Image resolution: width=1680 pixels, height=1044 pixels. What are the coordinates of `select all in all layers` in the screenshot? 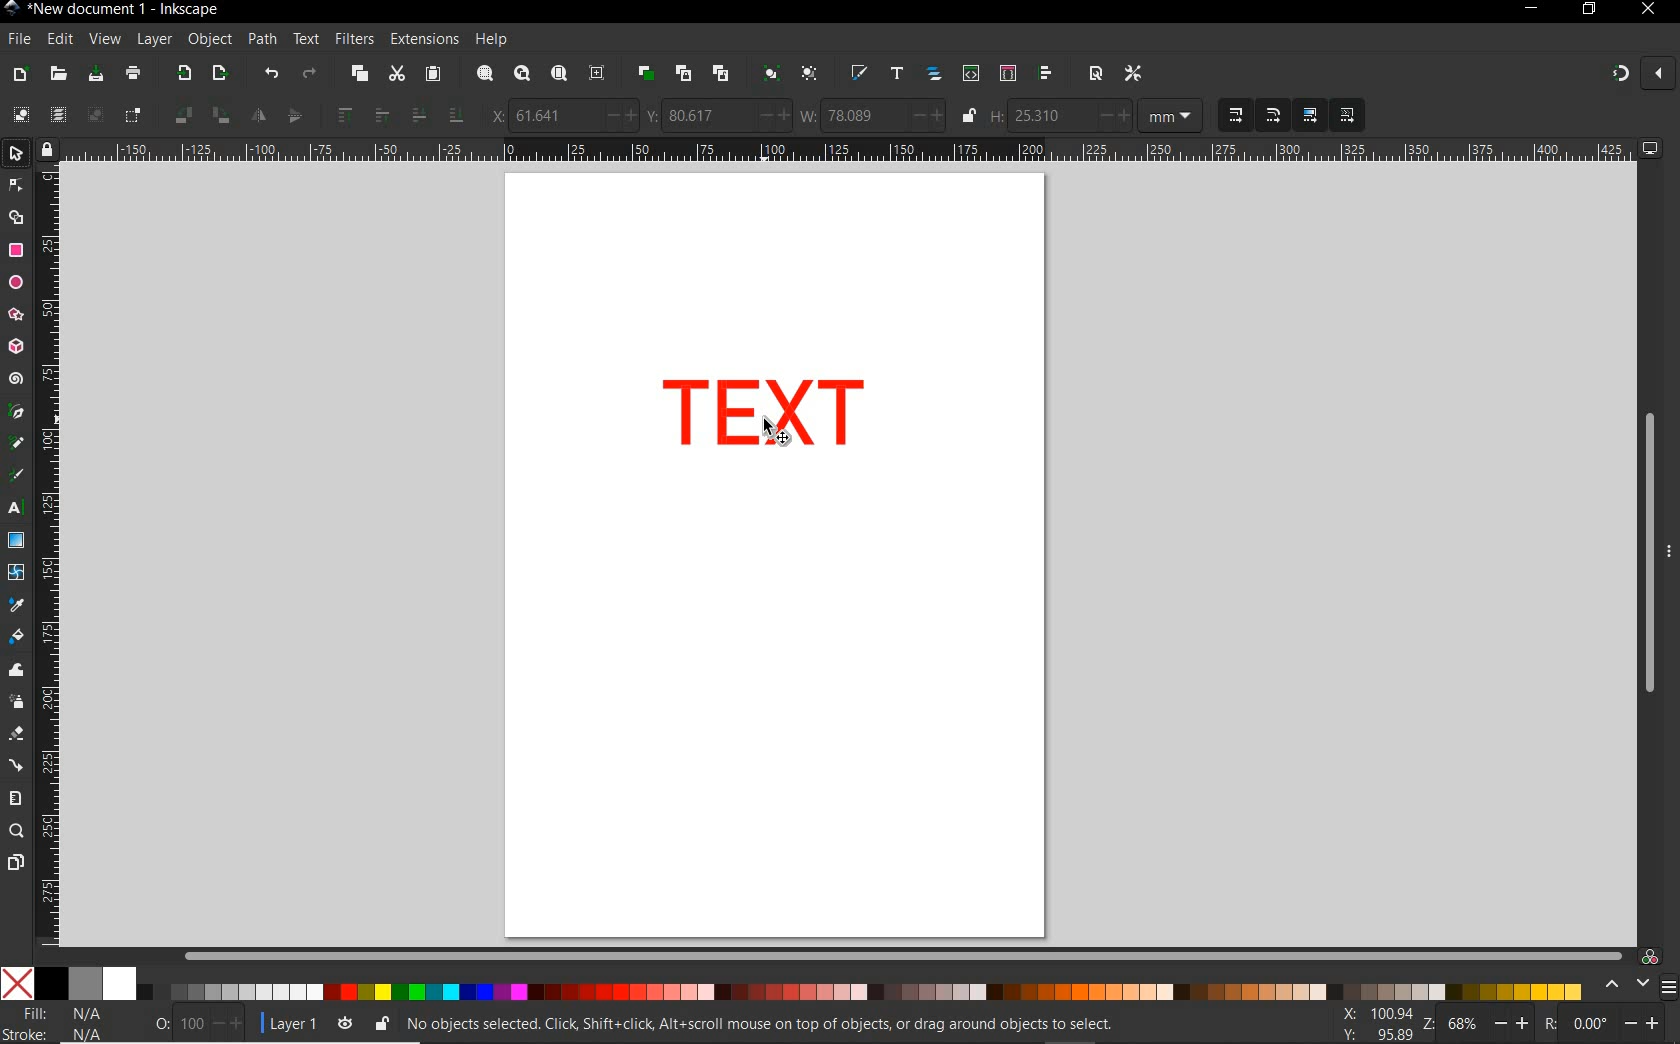 It's located at (58, 116).